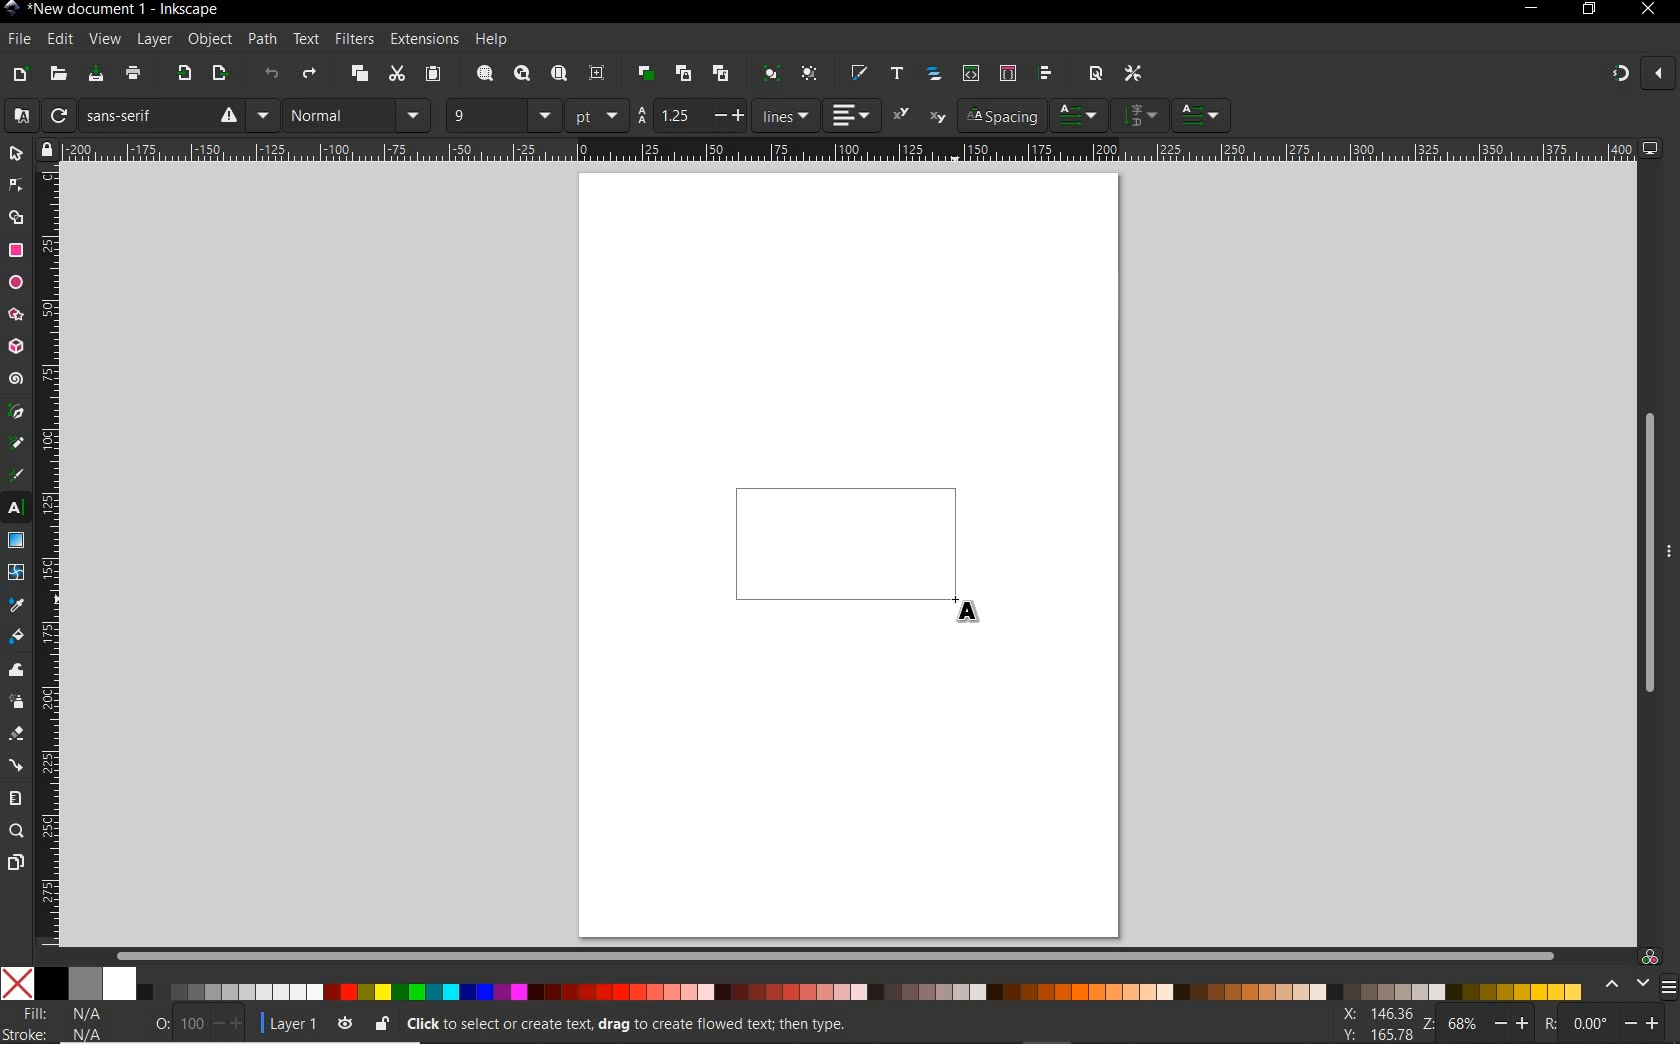  Describe the element at coordinates (49, 556) in the screenshot. I see `ruler` at that location.